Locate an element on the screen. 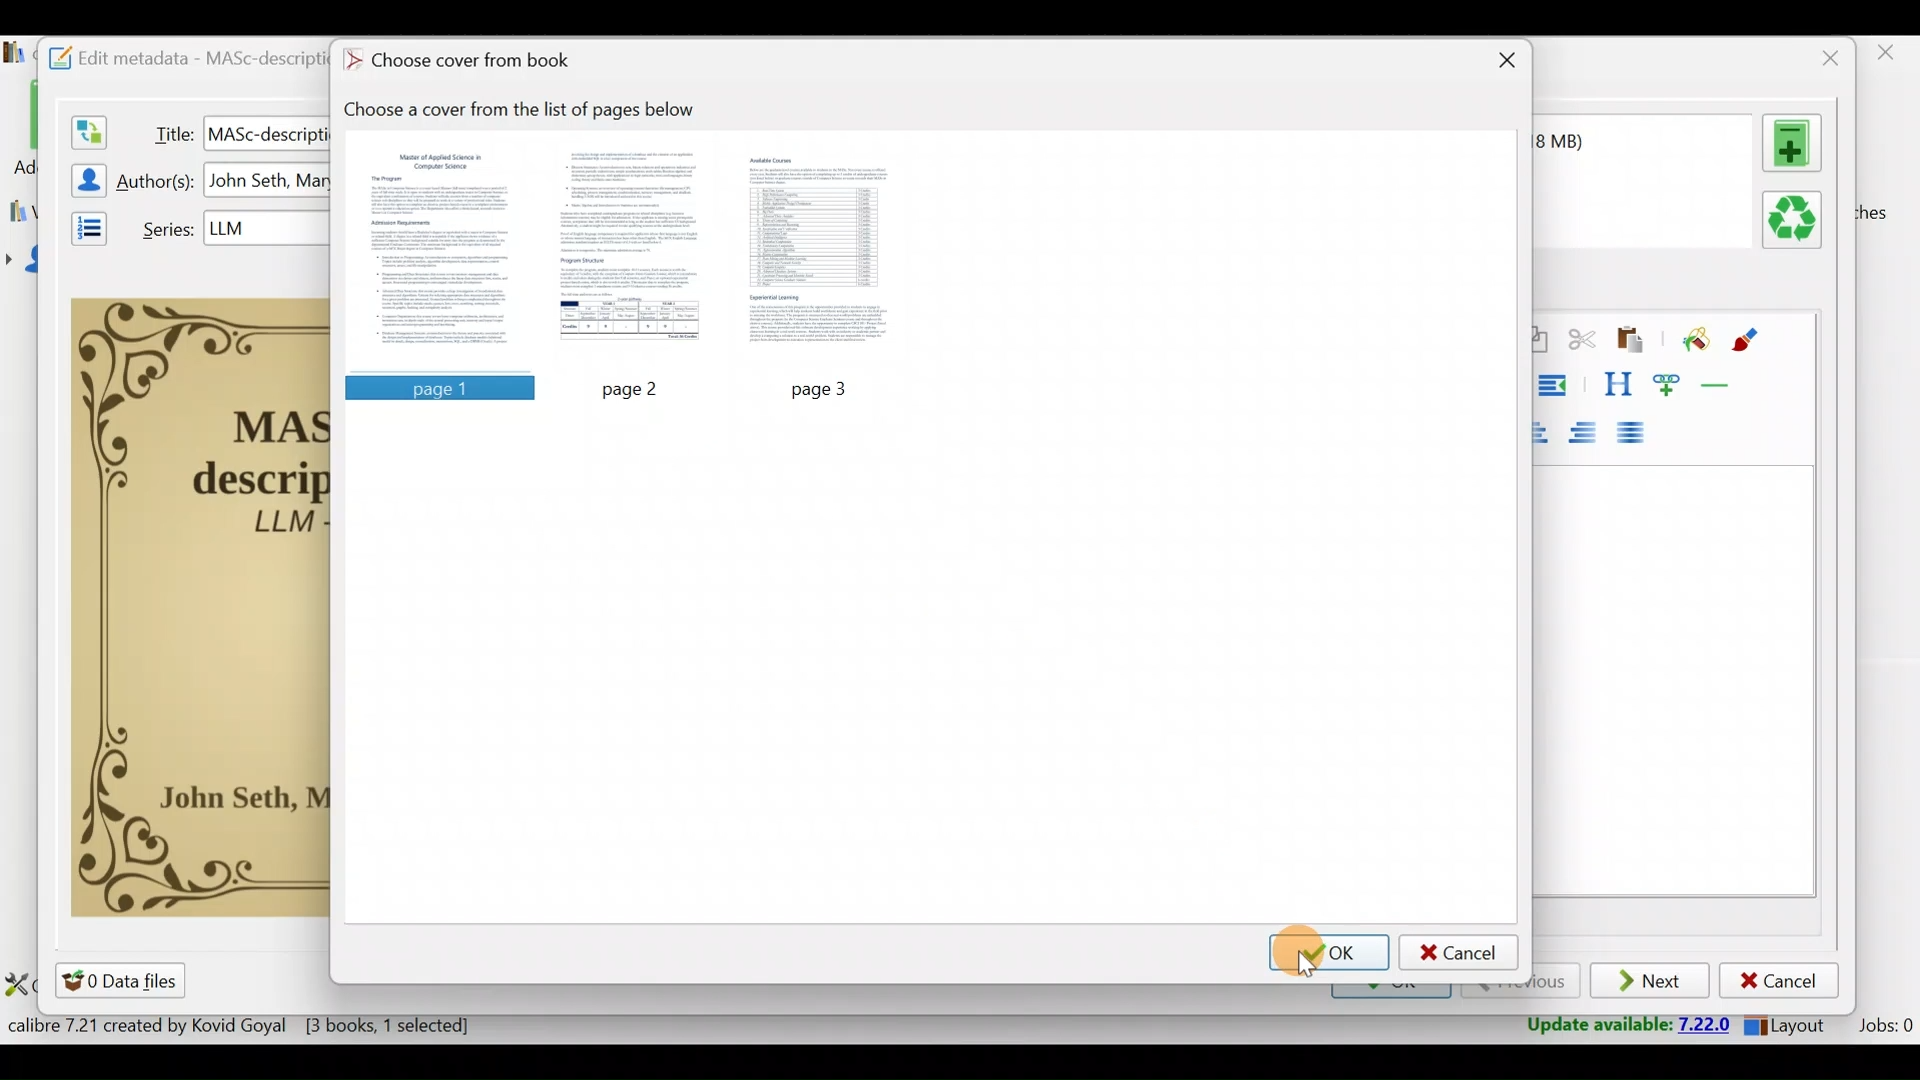 The height and width of the screenshot is (1080, 1920). Books count is located at coordinates (244, 1029).